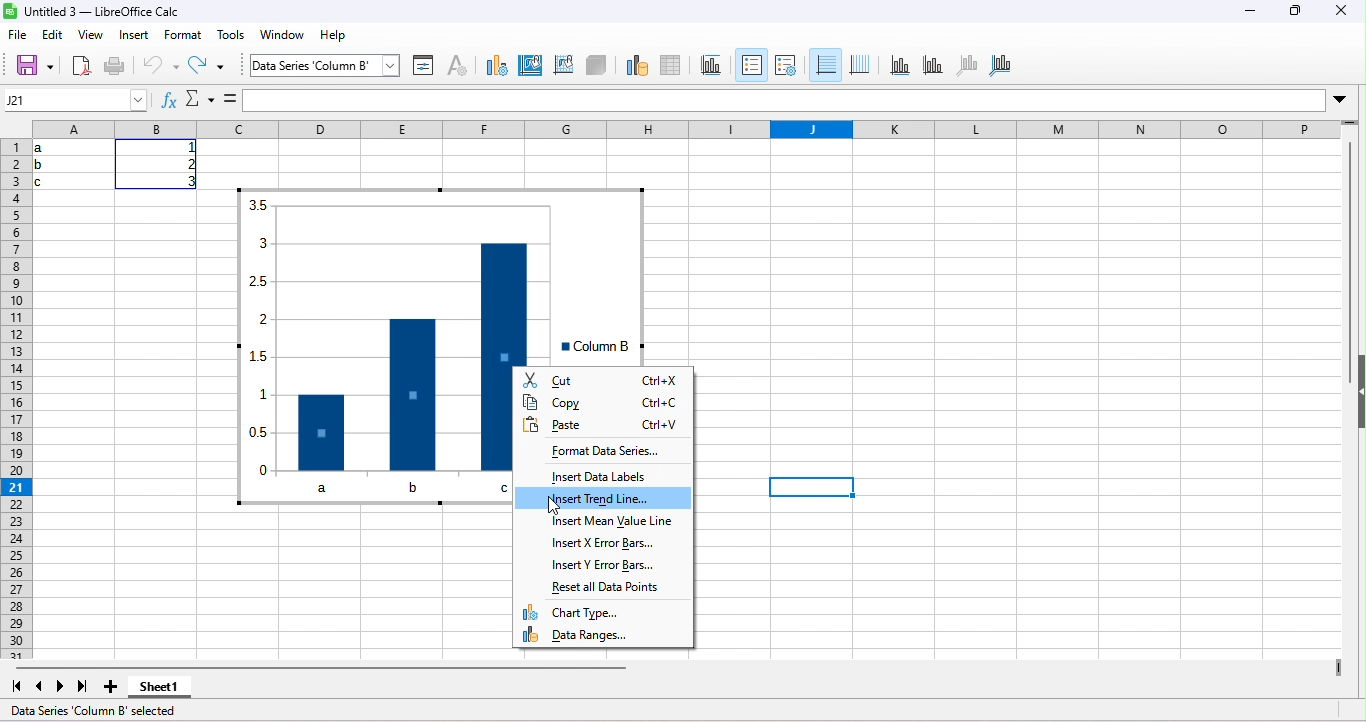  What do you see at coordinates (259, 338) in the screenshot?
I see `y axis values` at bounding box center [259, 338].